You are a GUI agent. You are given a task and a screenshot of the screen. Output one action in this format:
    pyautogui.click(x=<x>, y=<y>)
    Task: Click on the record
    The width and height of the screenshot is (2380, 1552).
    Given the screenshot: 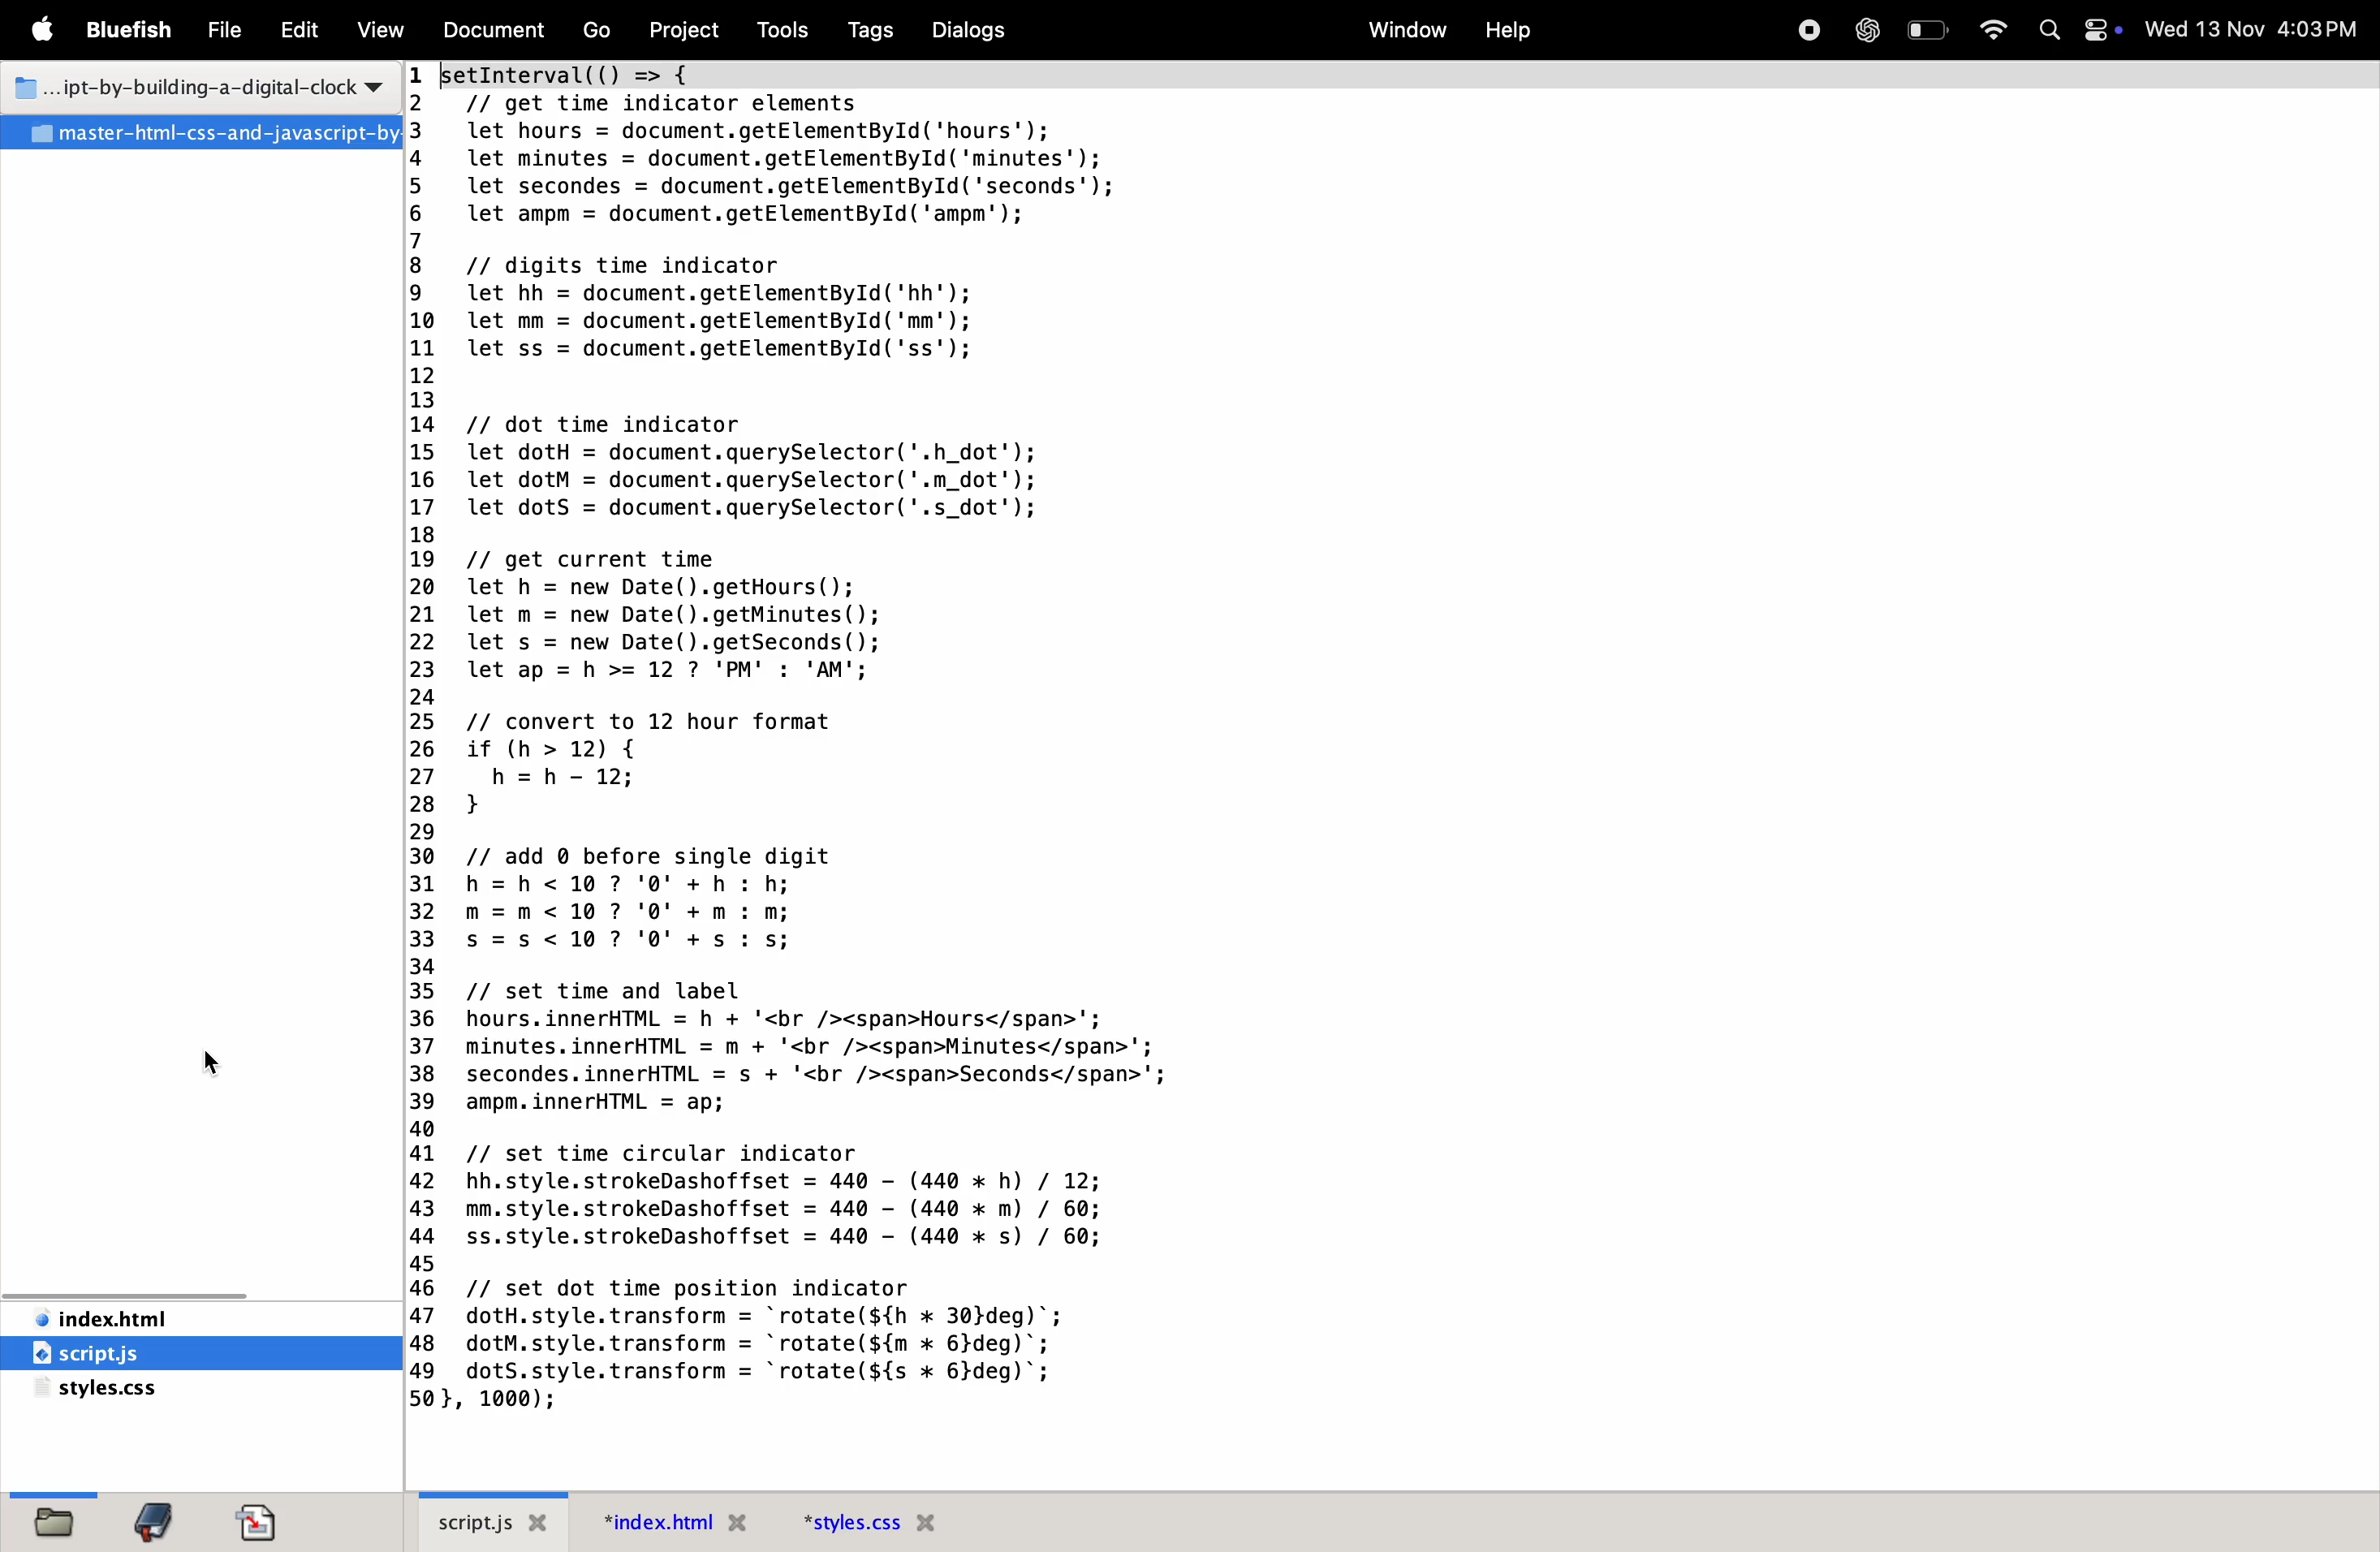 What is the action you would take?
    pyautogui.click(x=1803, y=30)
    